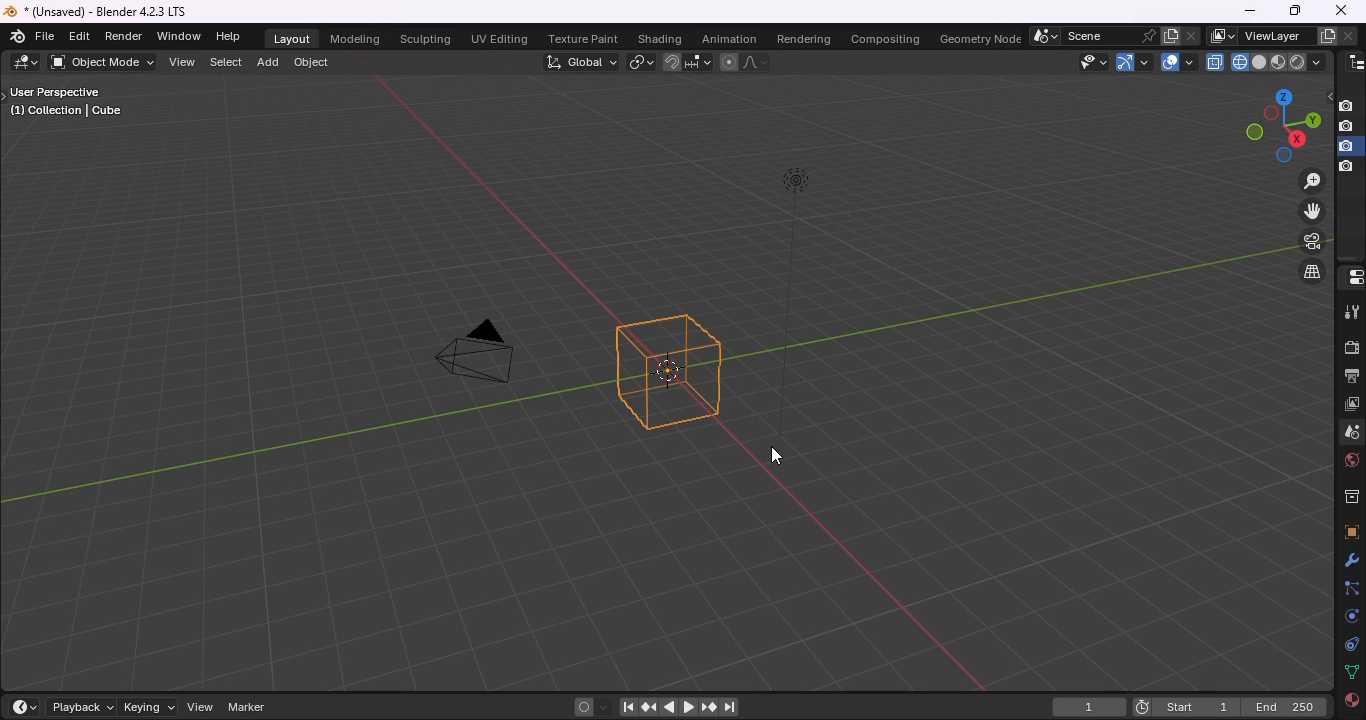 This screenshot has width=1366, height=720. What do you see at coordinates (26, 62) in the screenshot?
I see `editor type: 3D view port` at bounding box center [26, 62].